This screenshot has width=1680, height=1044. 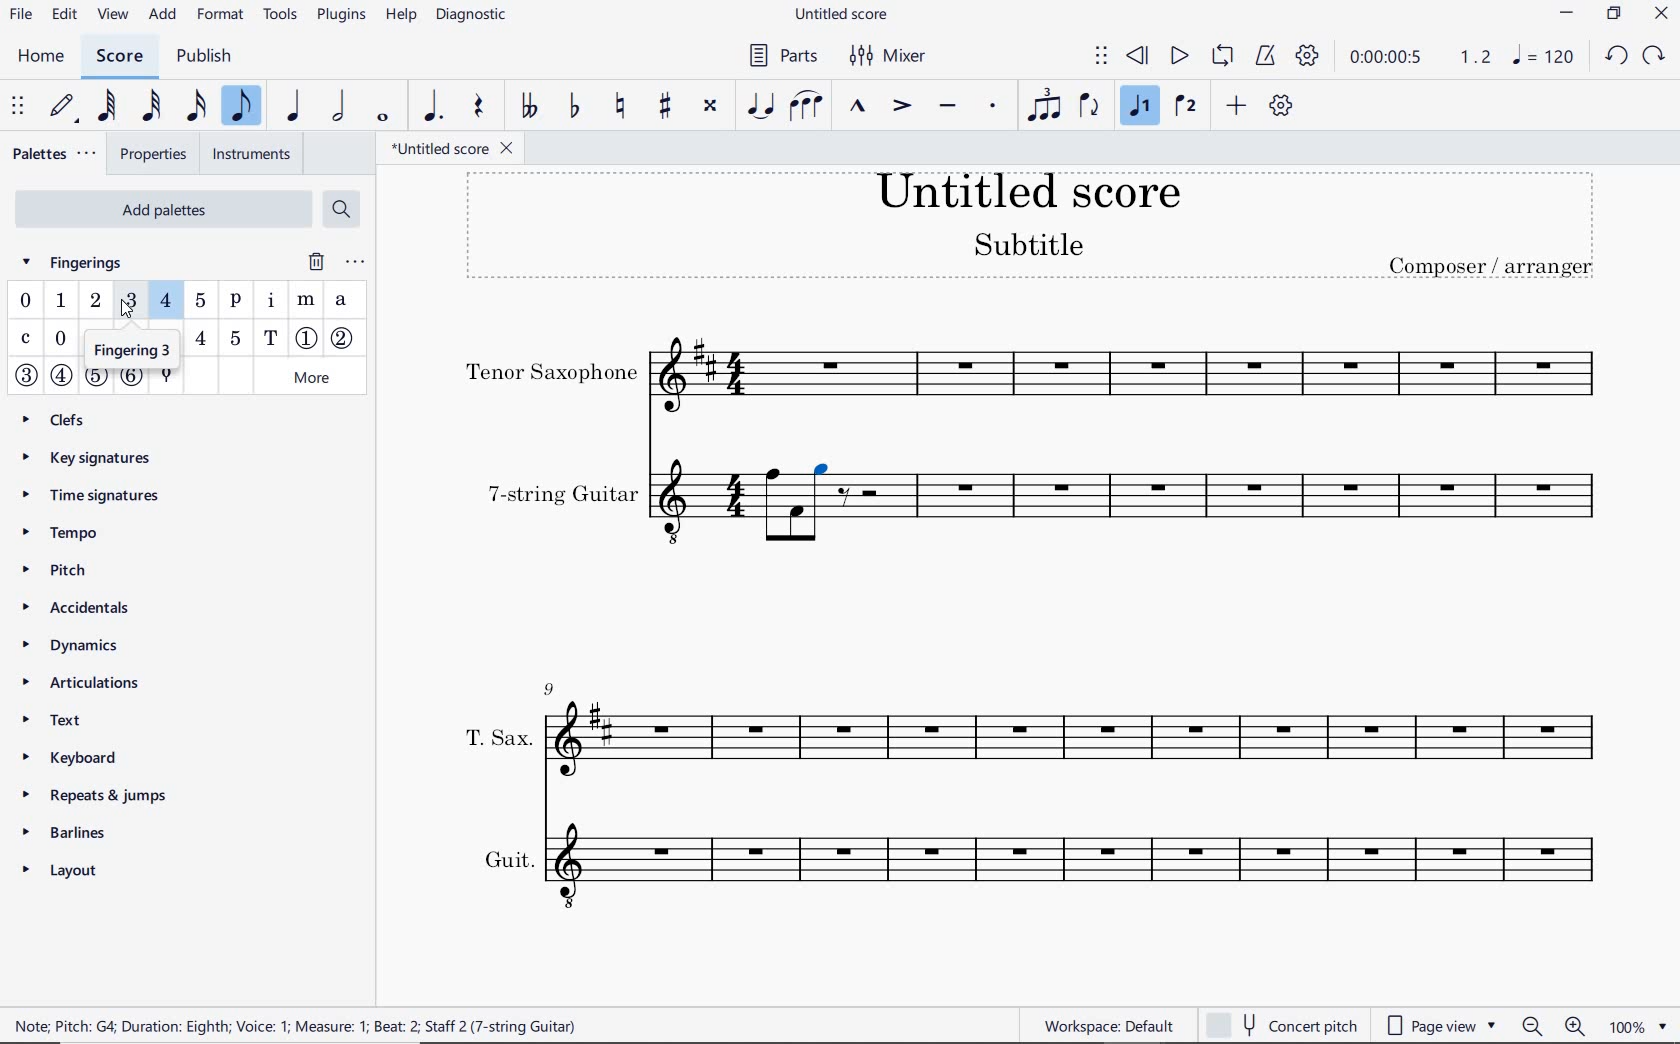 I want to click on REPEATS & JUMPS, so click(x=91, y=794).